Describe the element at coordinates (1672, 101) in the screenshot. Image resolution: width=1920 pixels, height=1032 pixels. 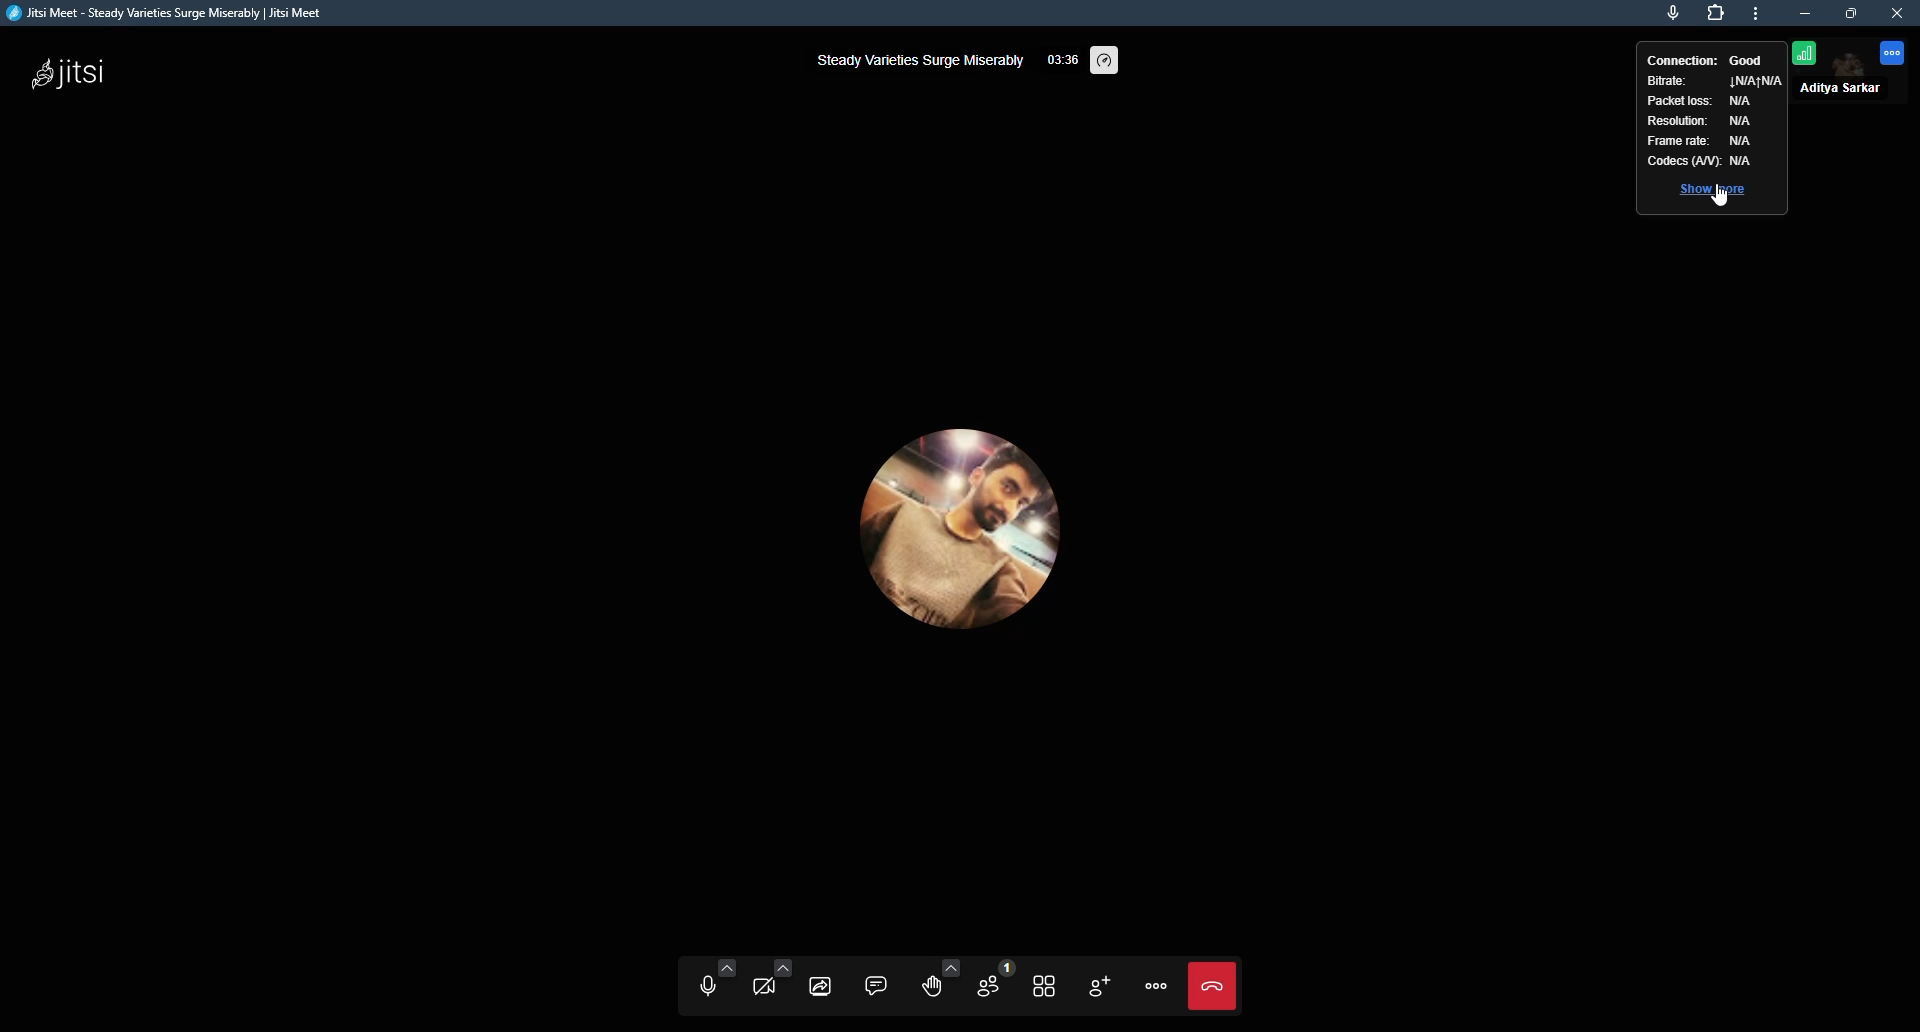
I see `packet loss` at that location.